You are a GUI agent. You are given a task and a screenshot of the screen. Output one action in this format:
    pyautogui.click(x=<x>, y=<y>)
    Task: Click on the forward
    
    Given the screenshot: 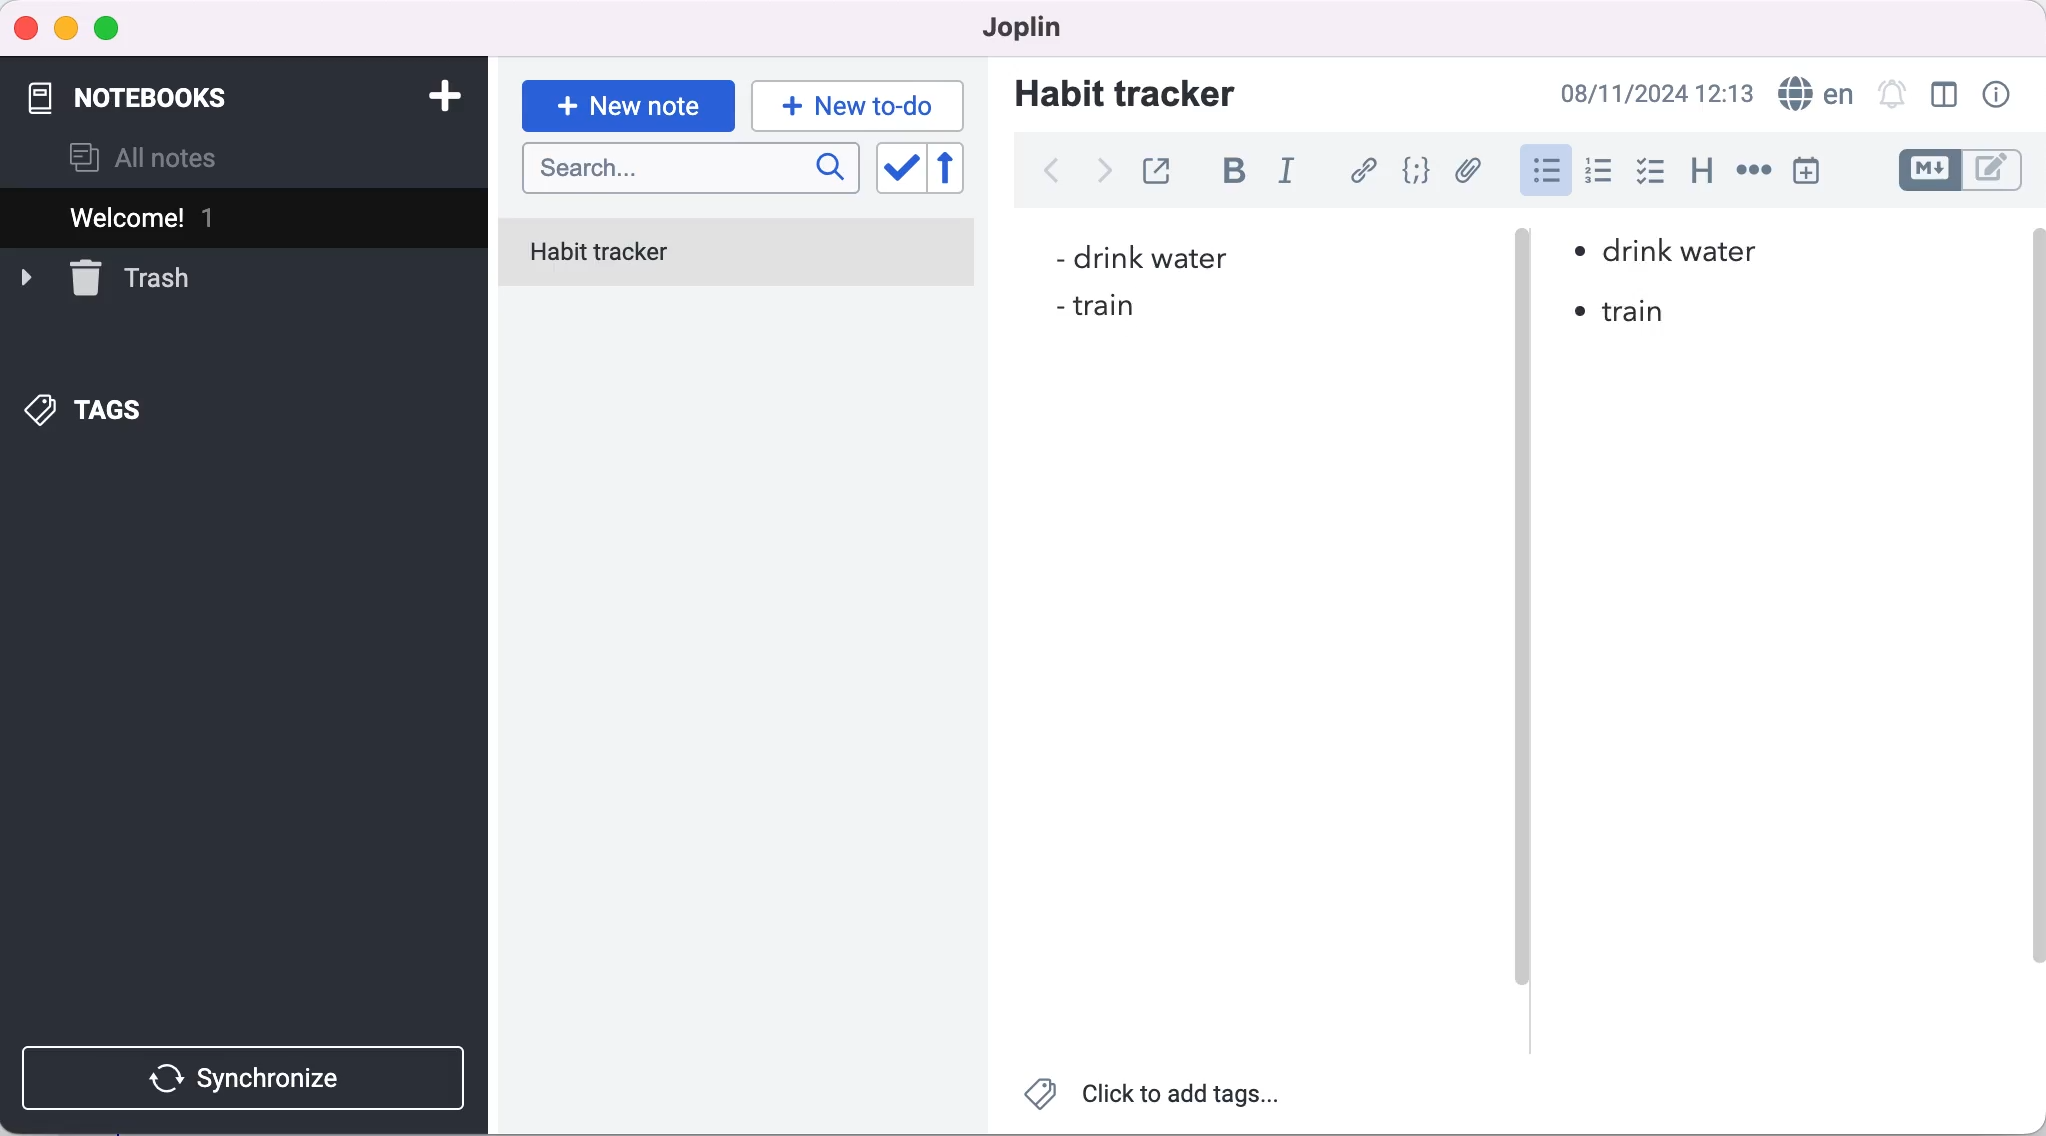 What is the action you would take?
    pyautogui.click(x=1100, y=177)
    